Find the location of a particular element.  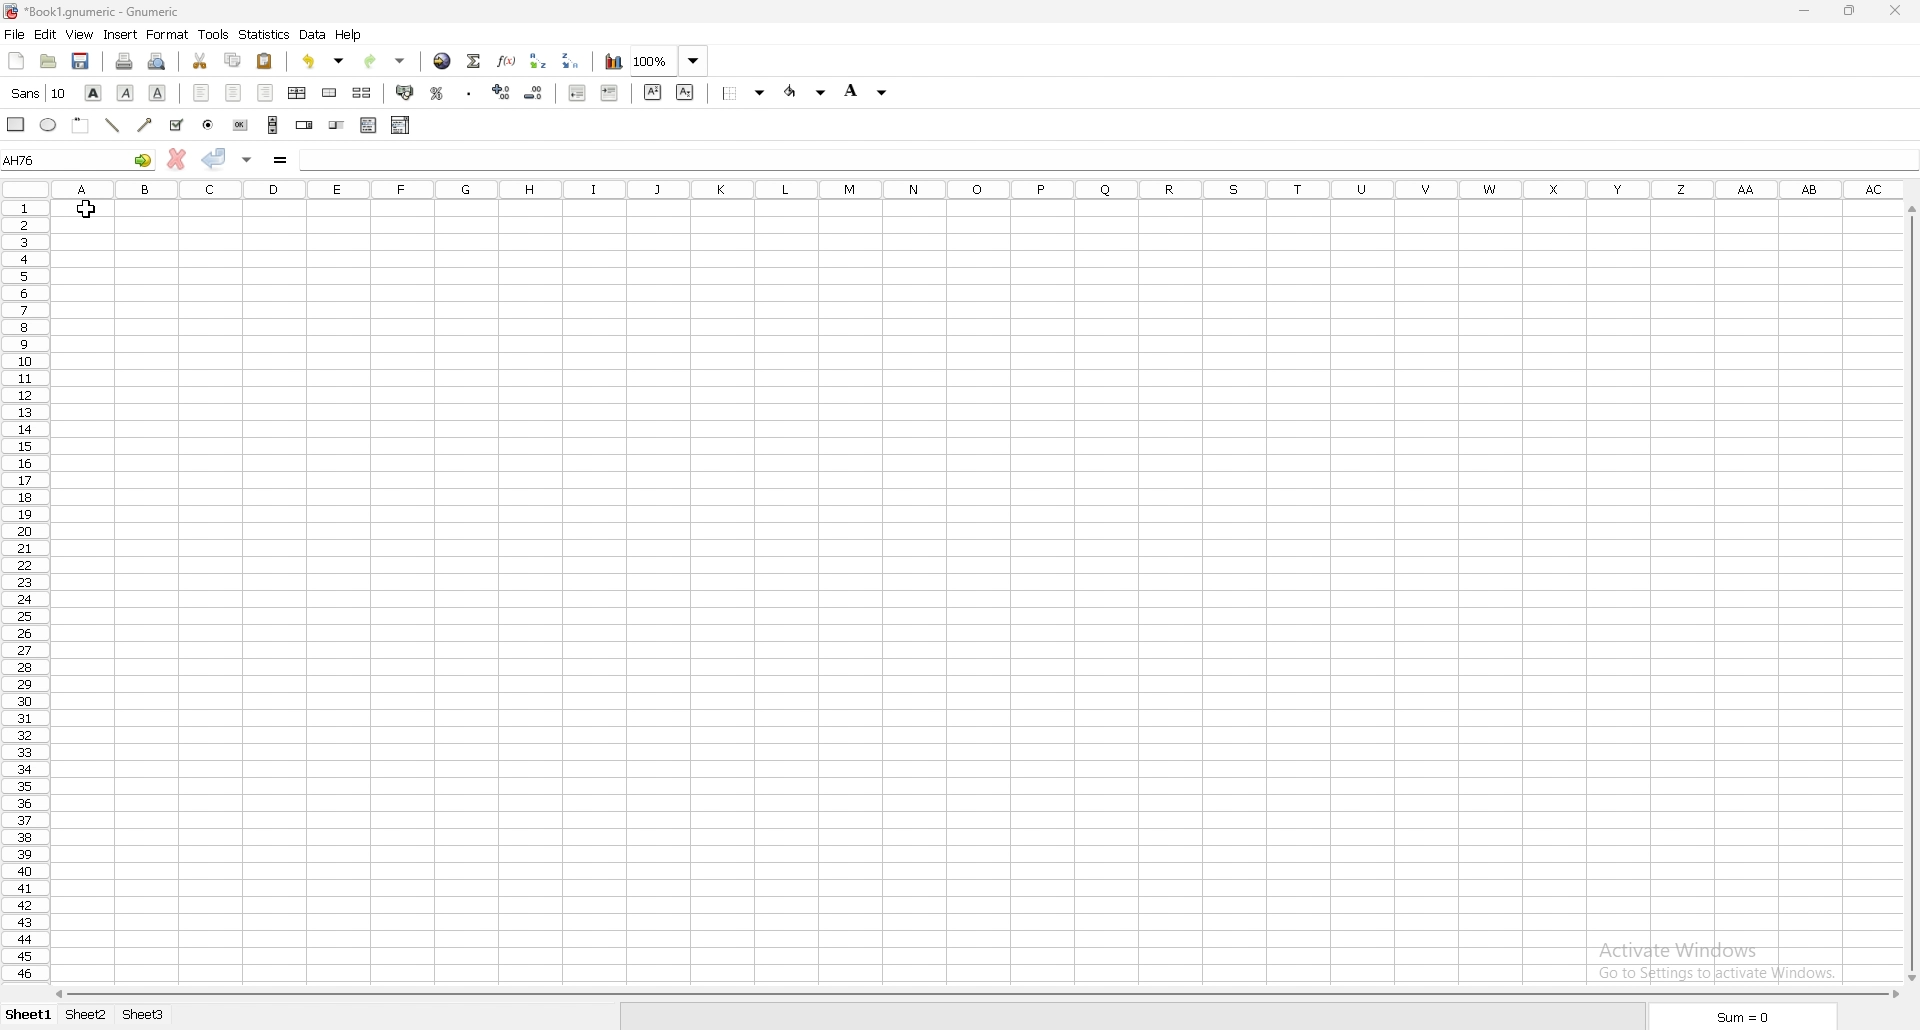

view is located at coordinates (80, 35).